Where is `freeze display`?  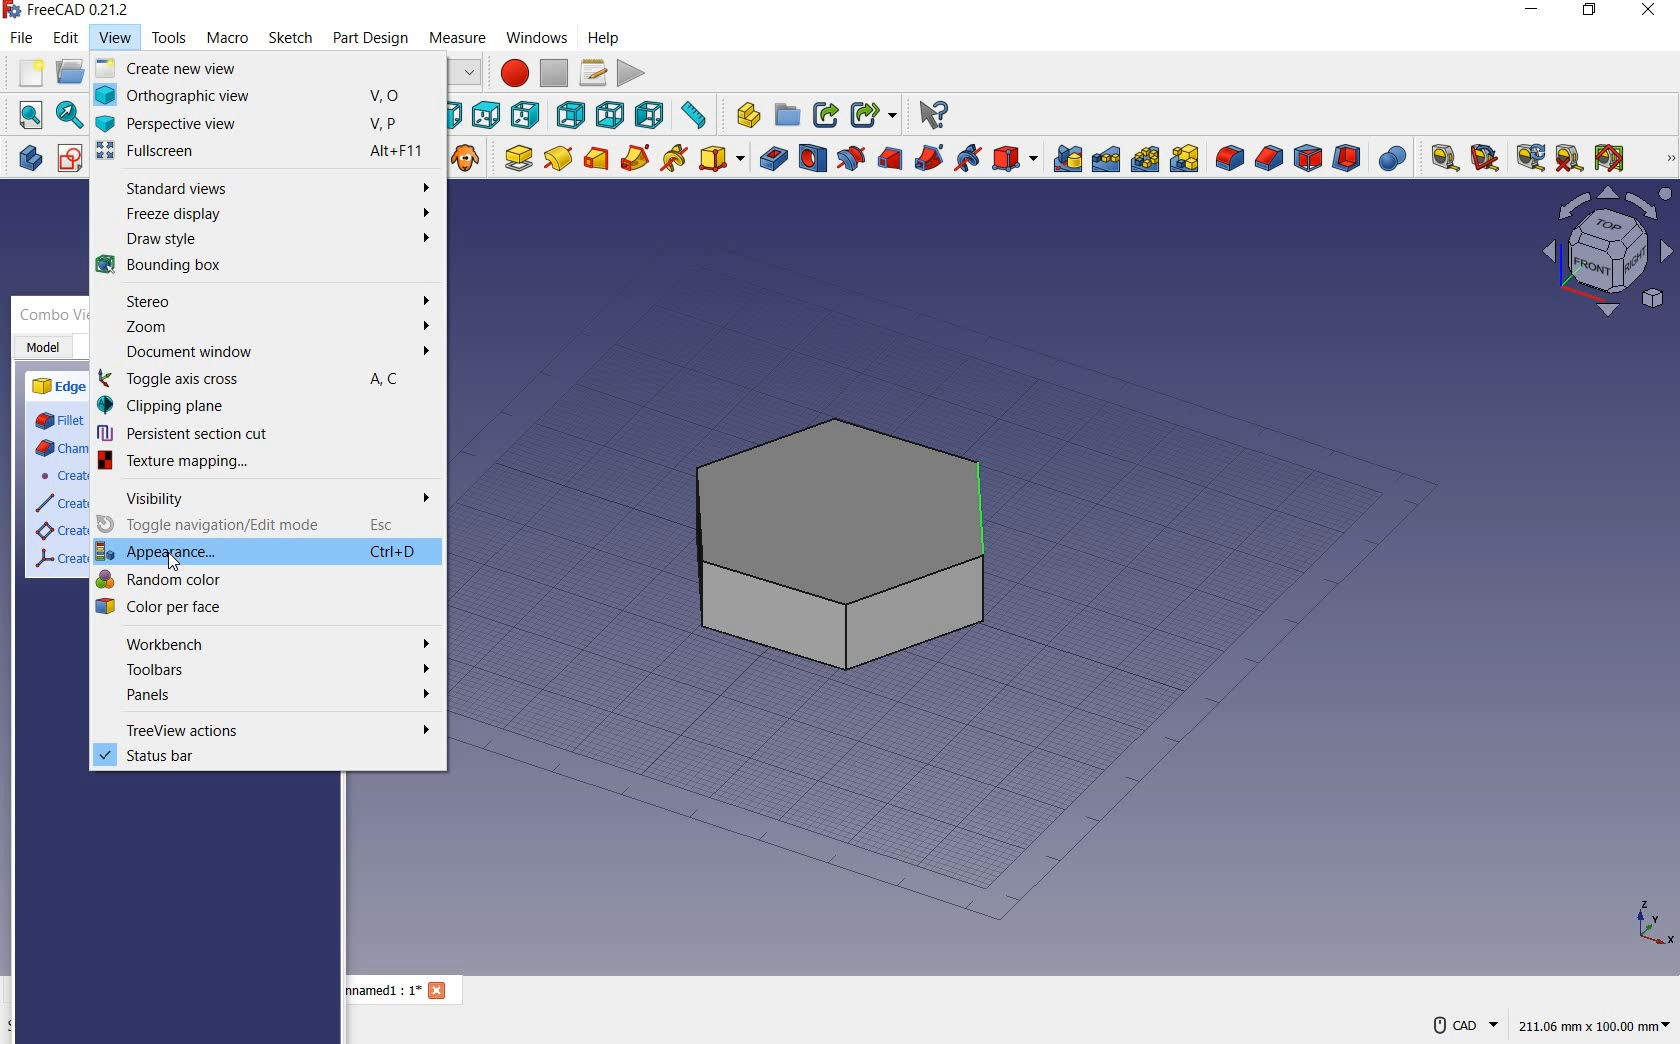
freeze display is located at coordinates (269, 214).